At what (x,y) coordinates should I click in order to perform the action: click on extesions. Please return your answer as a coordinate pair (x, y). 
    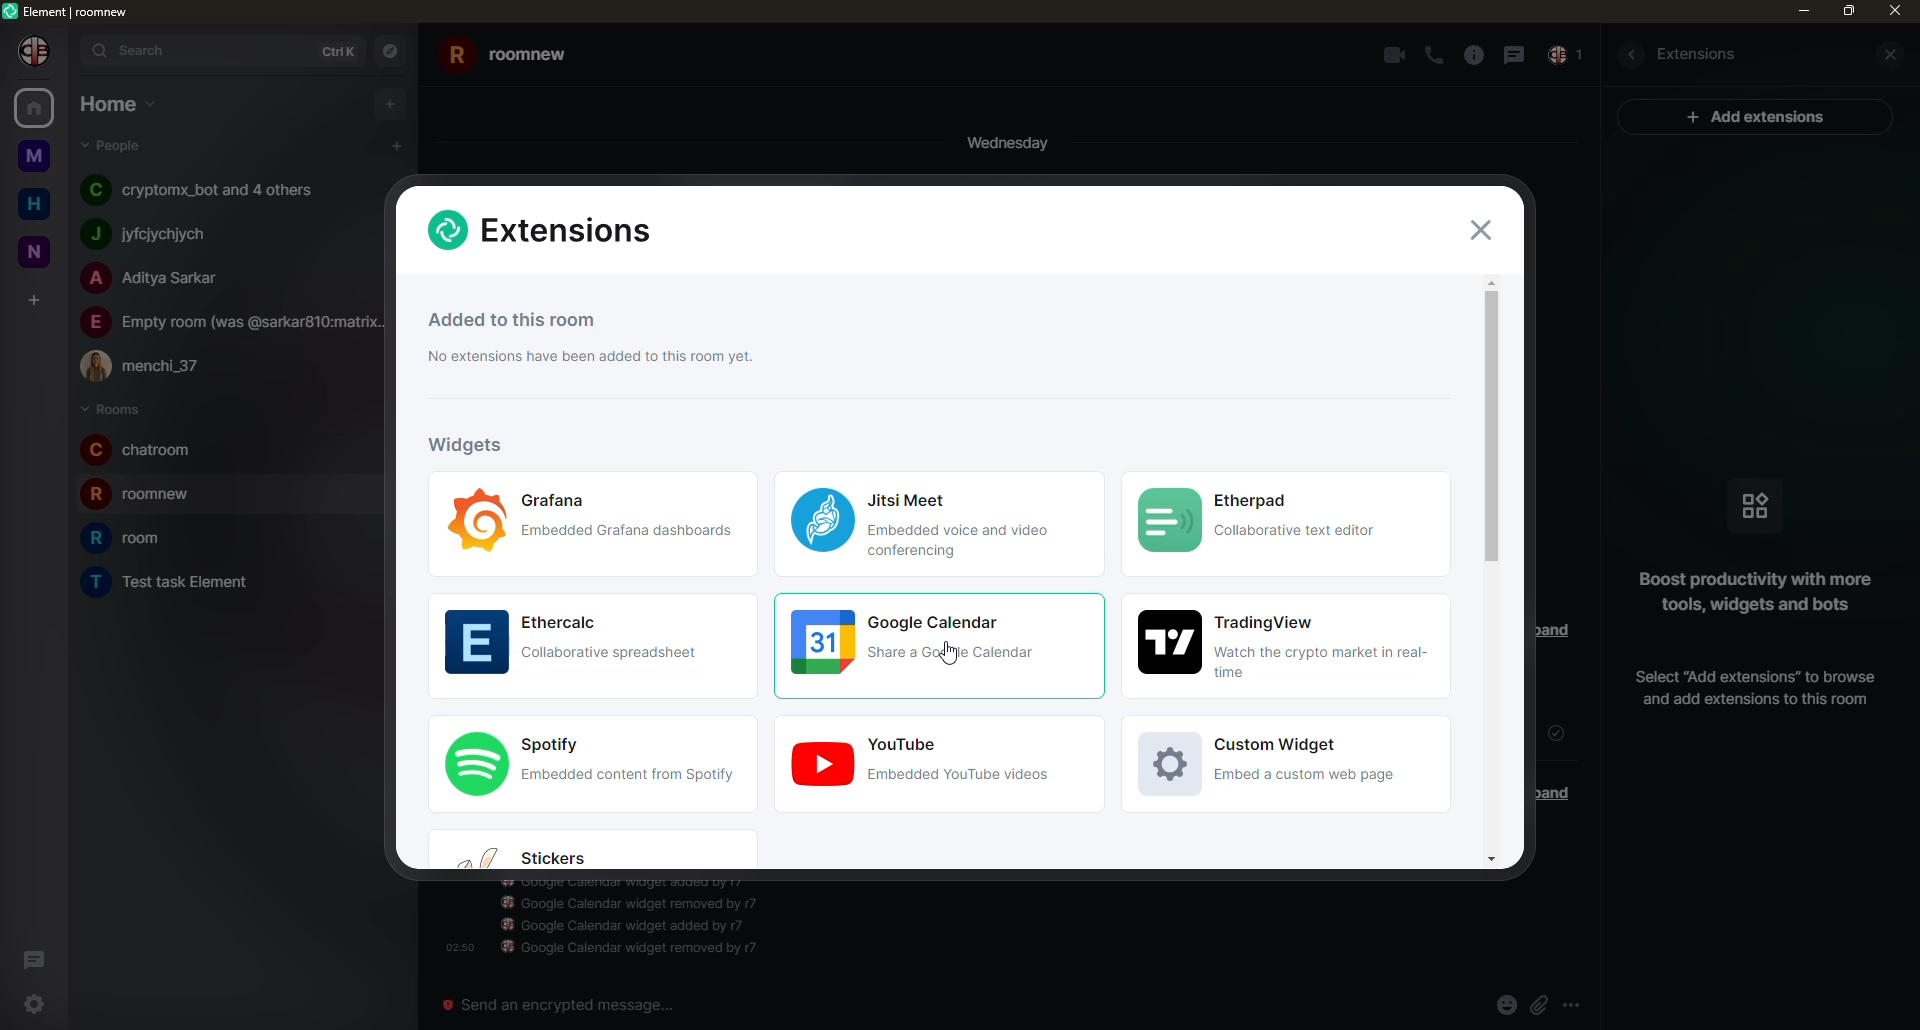
    Looking at the image, I should click on (1700, 54).